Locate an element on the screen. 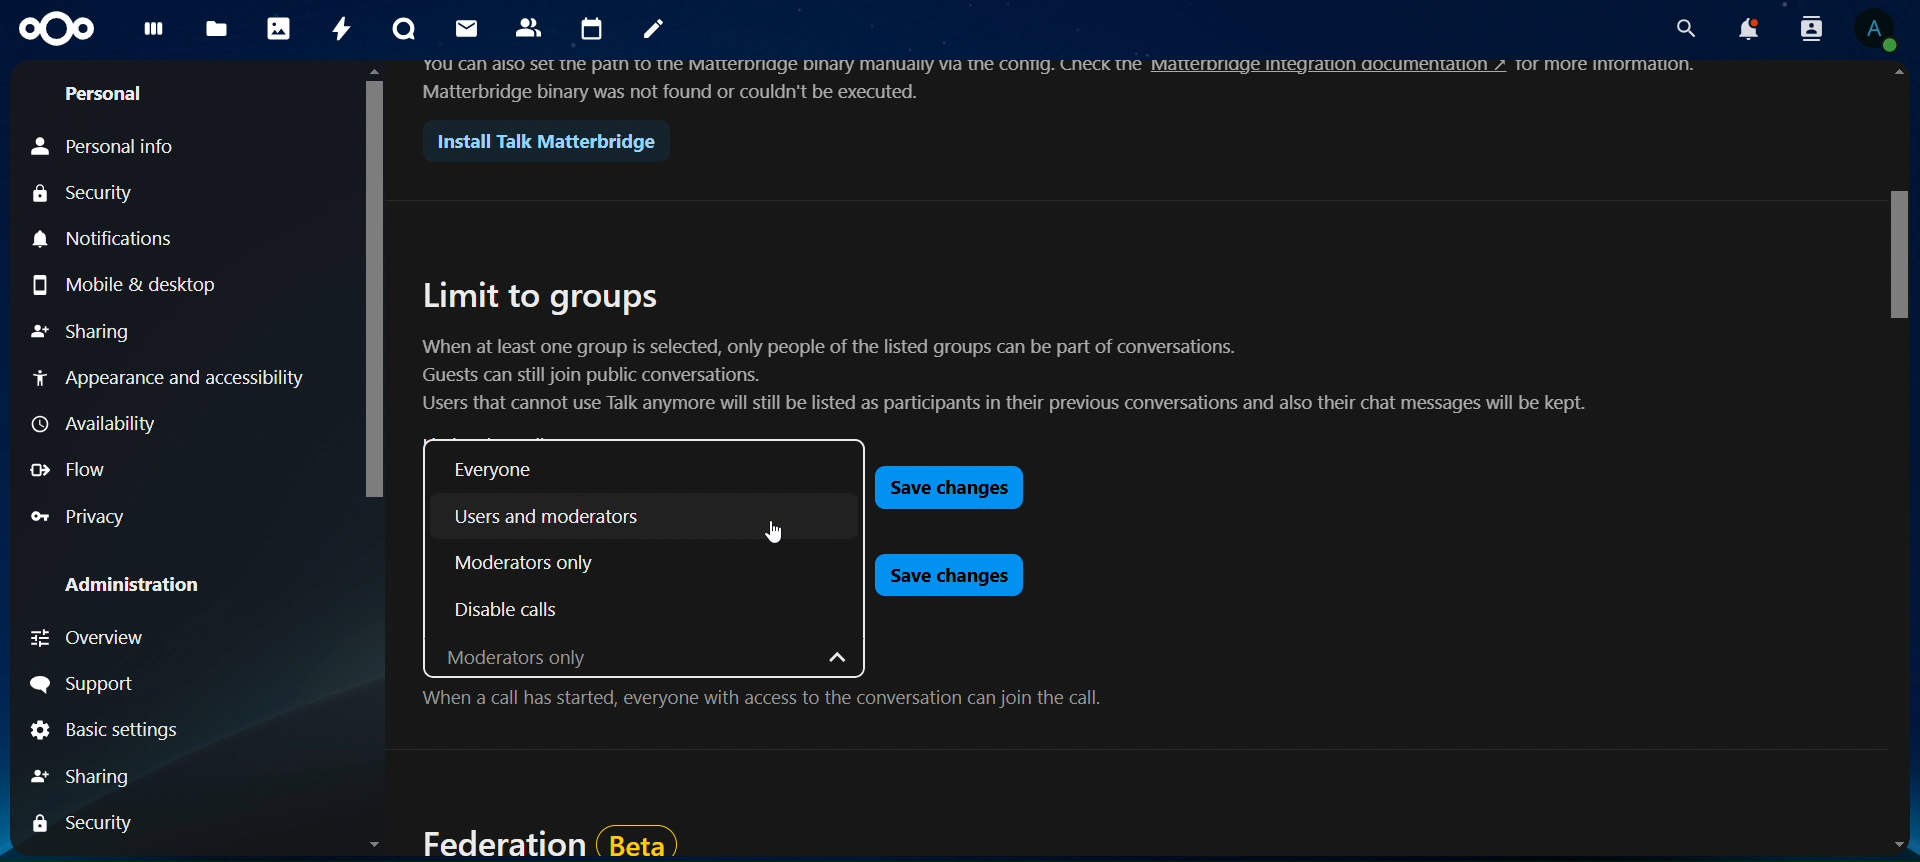 Image resolution: width=1920 pixels, height=862 pixels. files is located at coordinates (217, 26).